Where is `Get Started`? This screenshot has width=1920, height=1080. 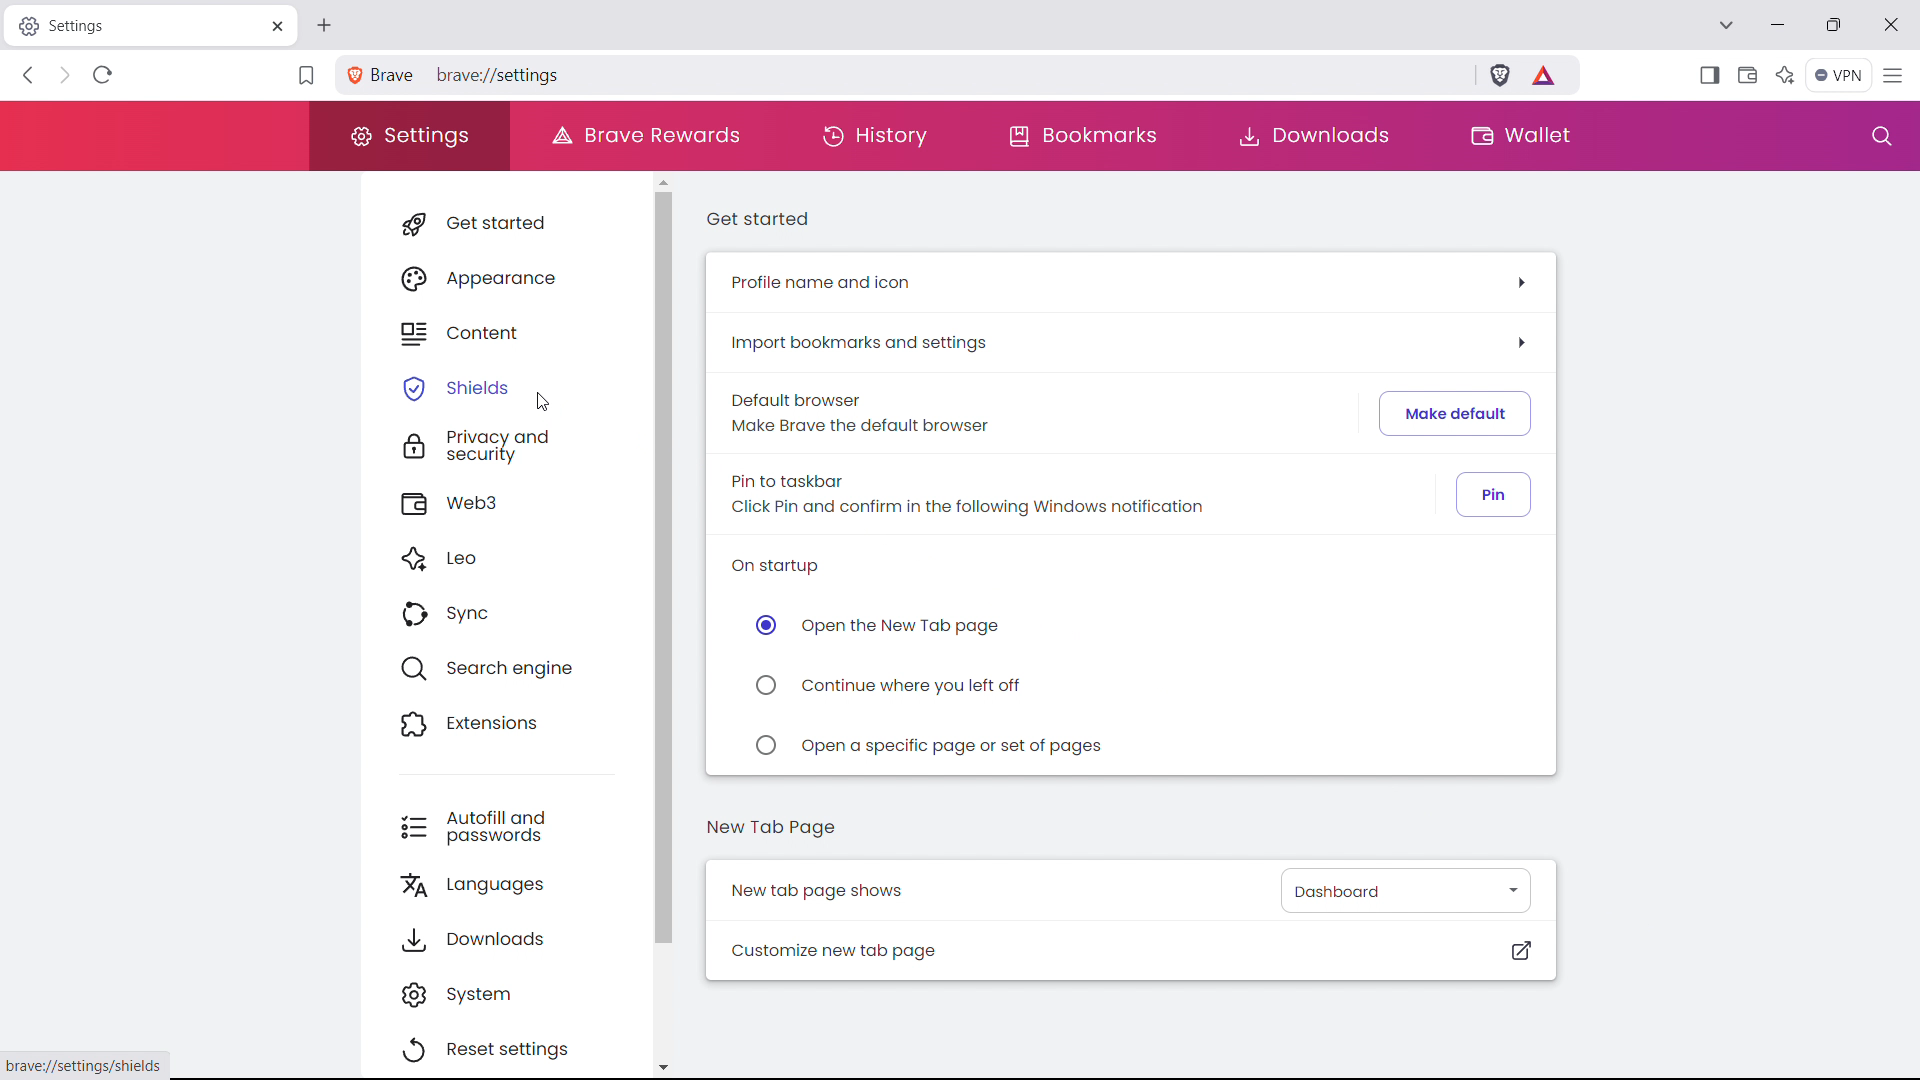 Get Started is located at coordinates (761, 223).